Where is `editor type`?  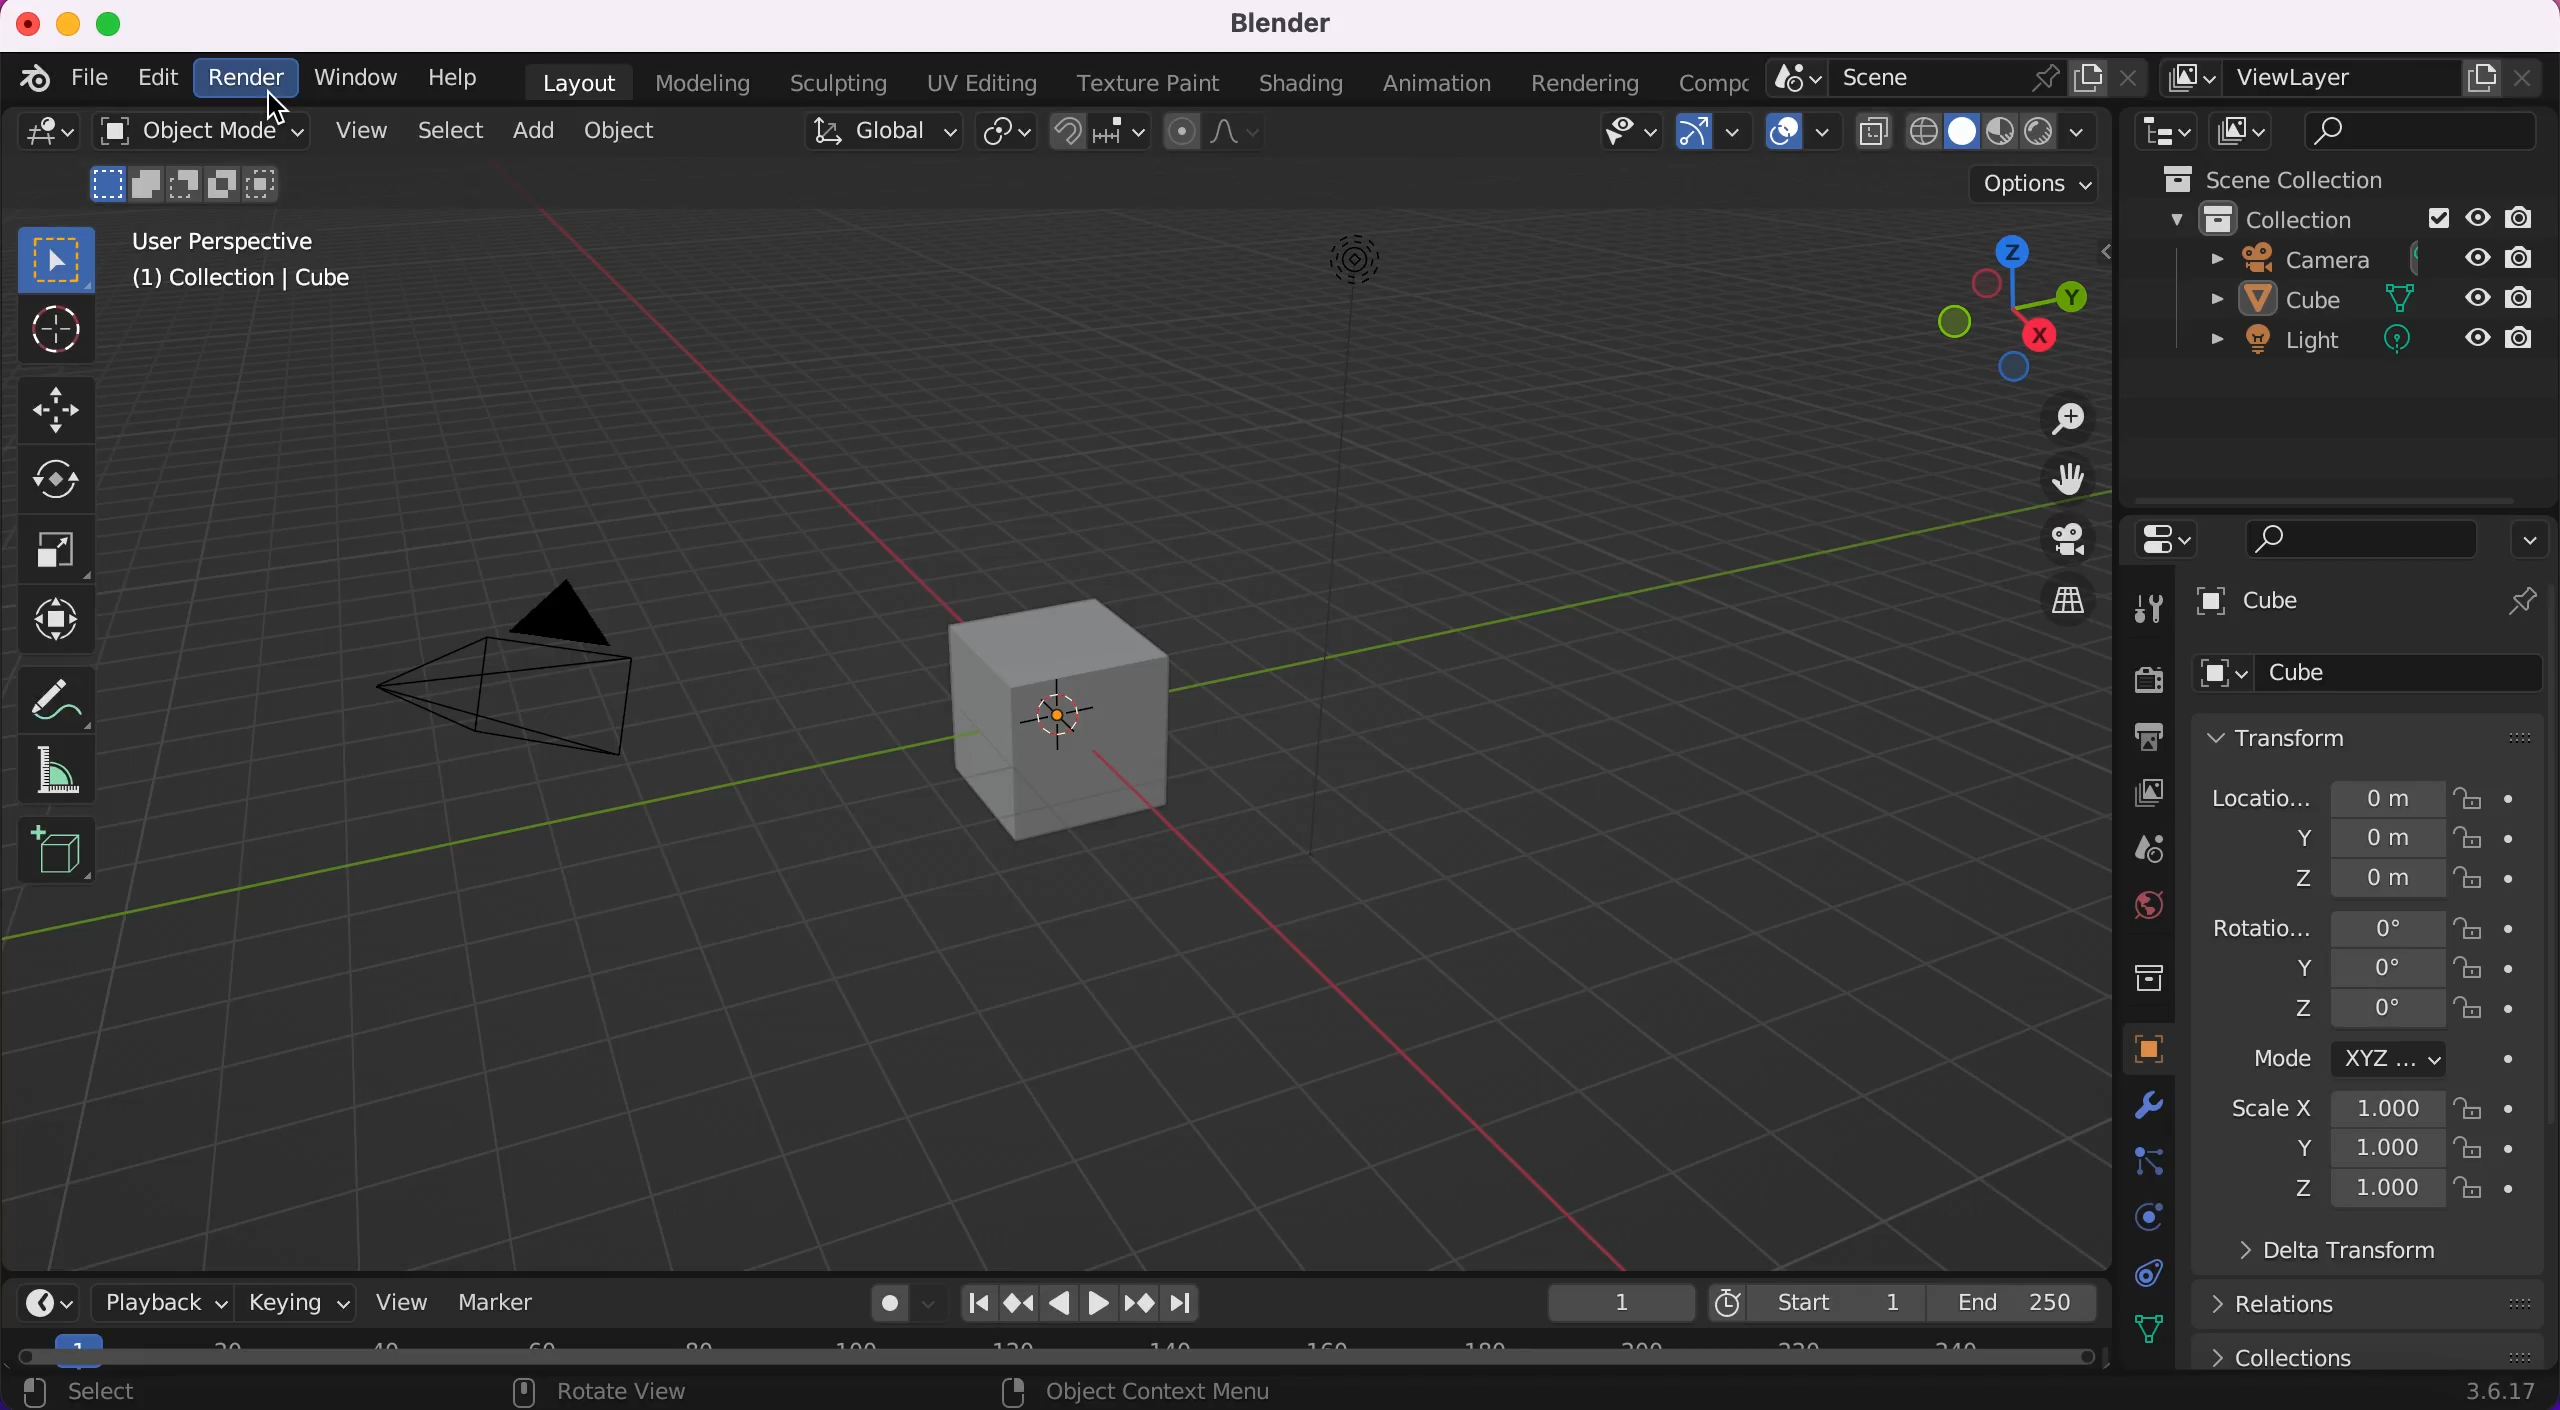
editor type is located at coordinates (40, 140).